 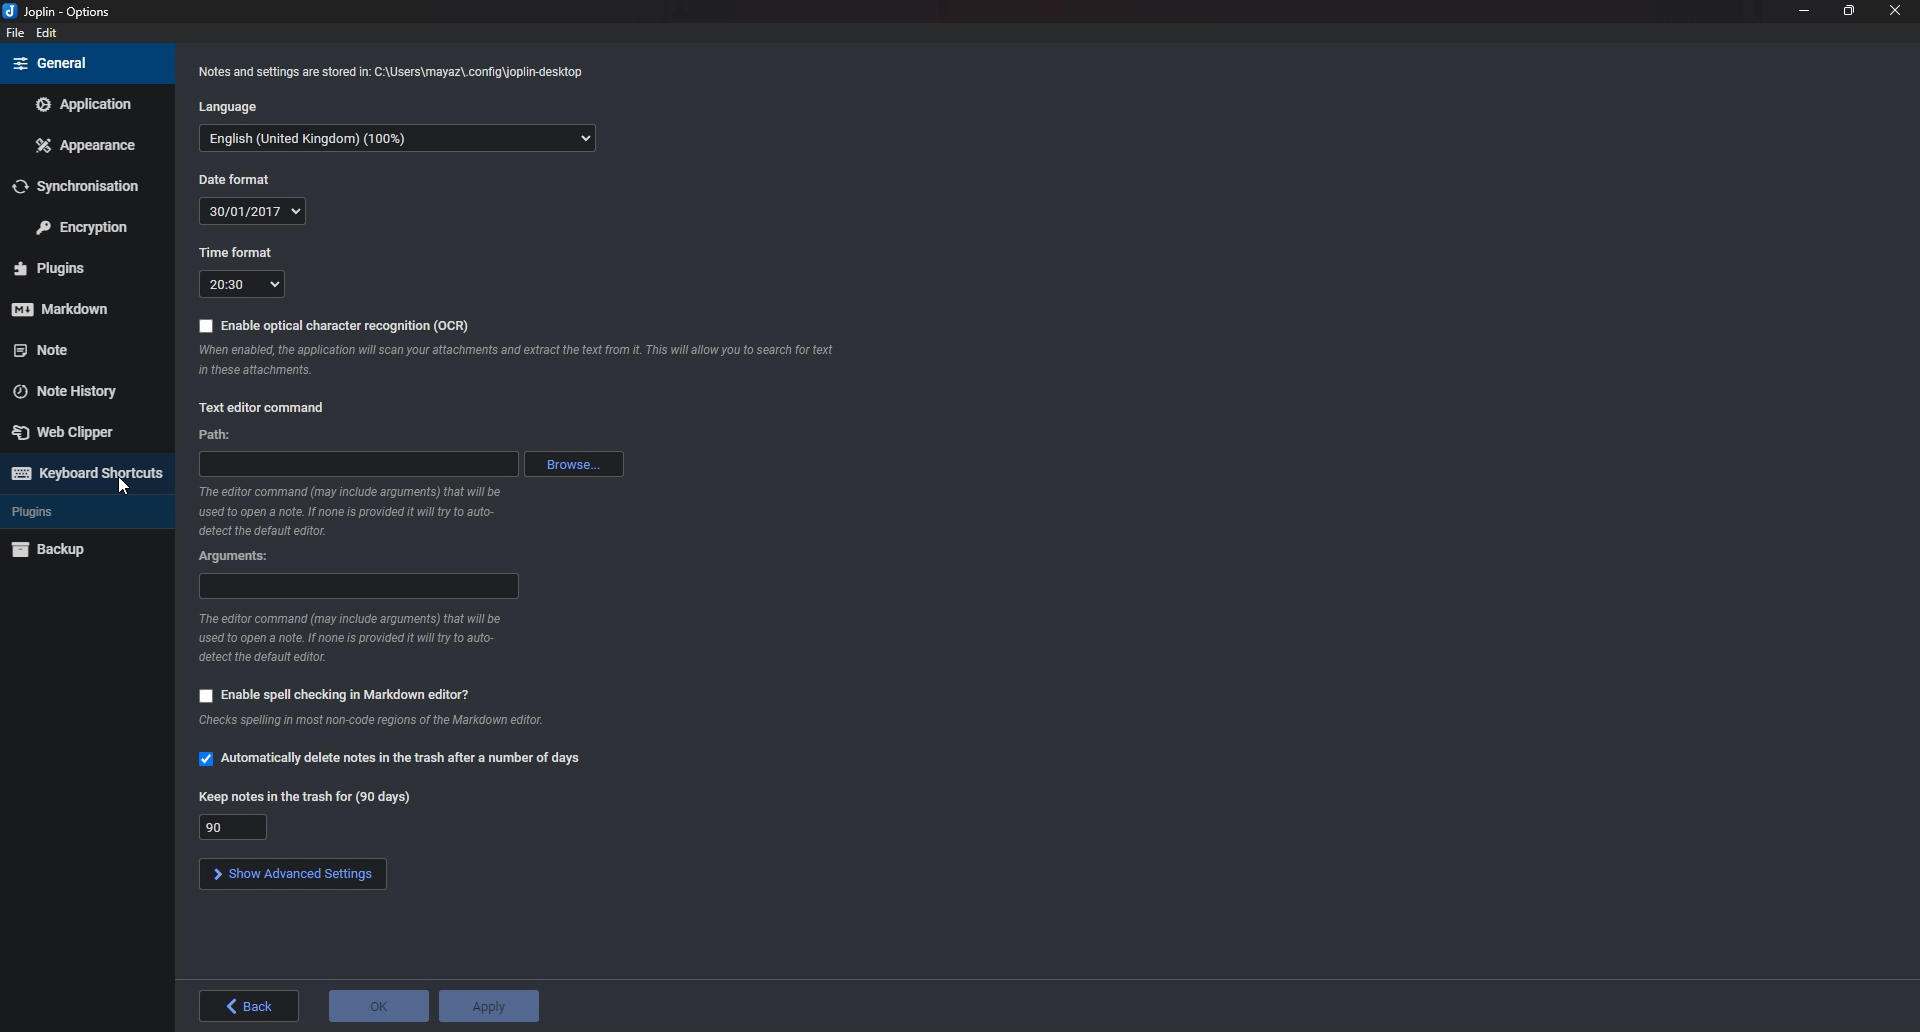 What do you see at coordinates (250, 1005) in the screenshot?
I see `back` at bounding box center [250, 1005].